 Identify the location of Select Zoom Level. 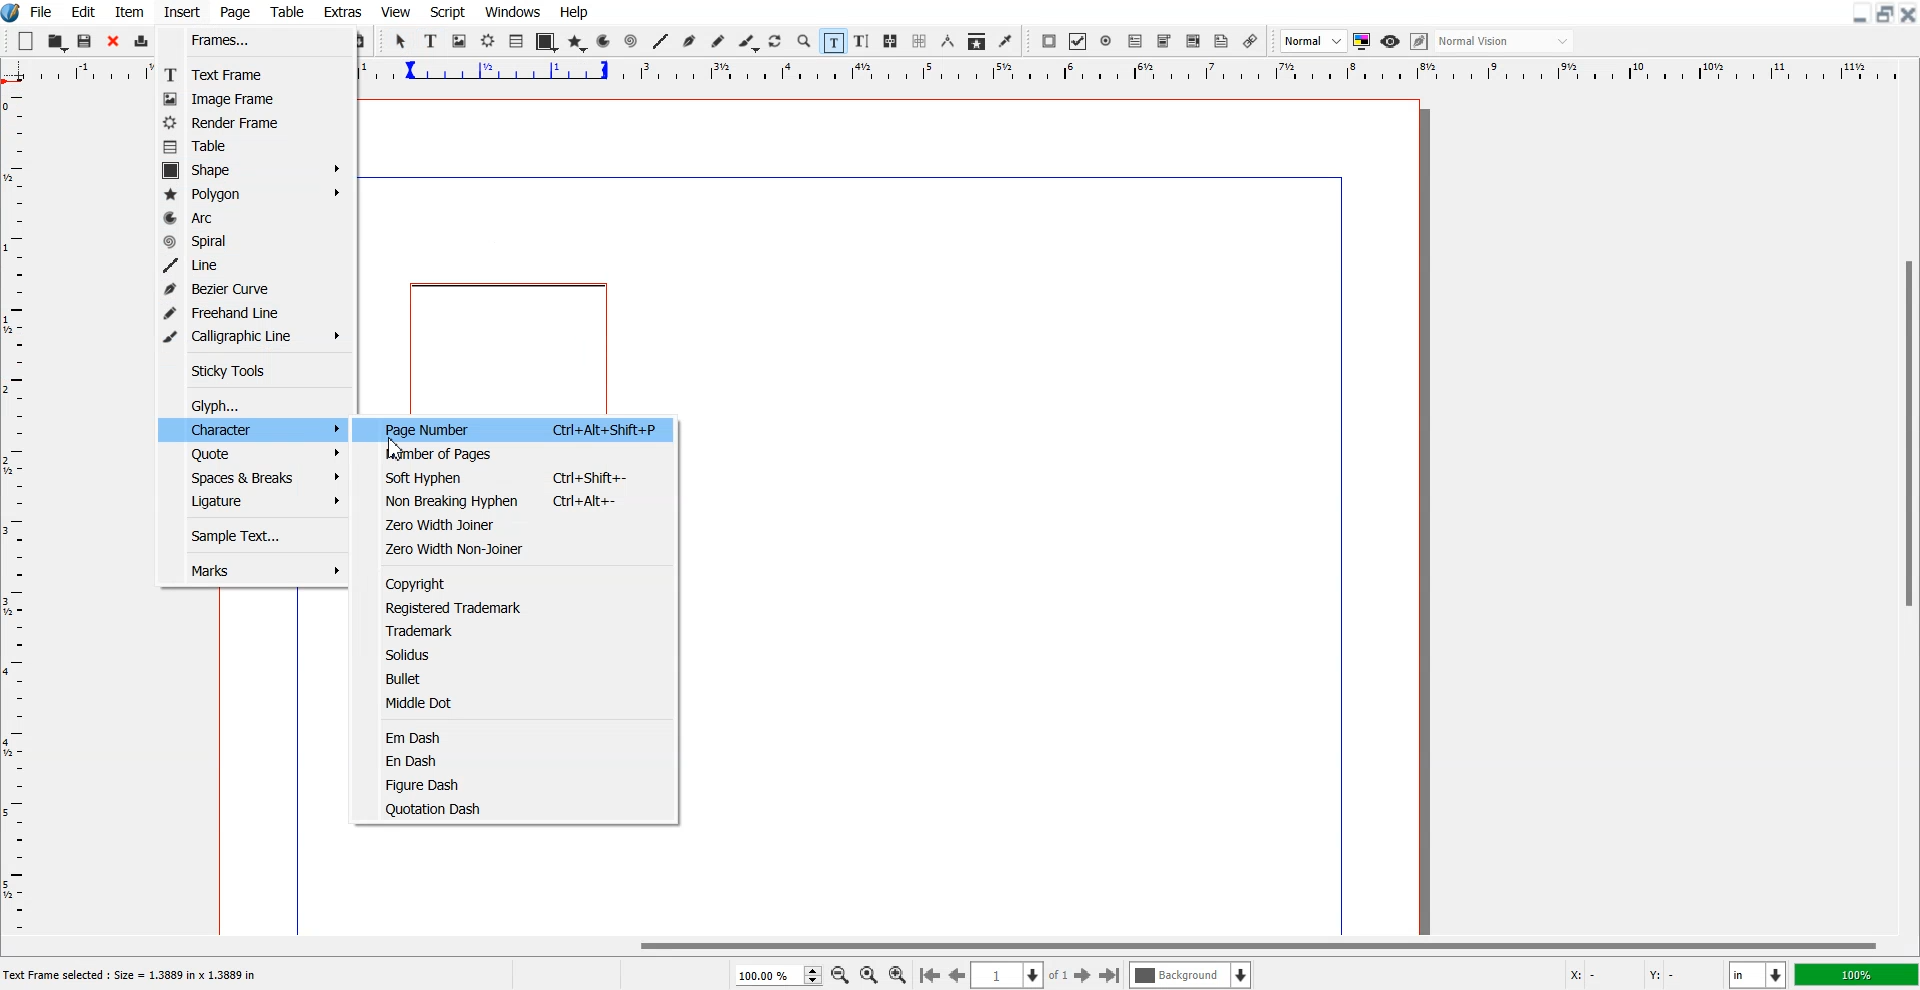
(780, 975).